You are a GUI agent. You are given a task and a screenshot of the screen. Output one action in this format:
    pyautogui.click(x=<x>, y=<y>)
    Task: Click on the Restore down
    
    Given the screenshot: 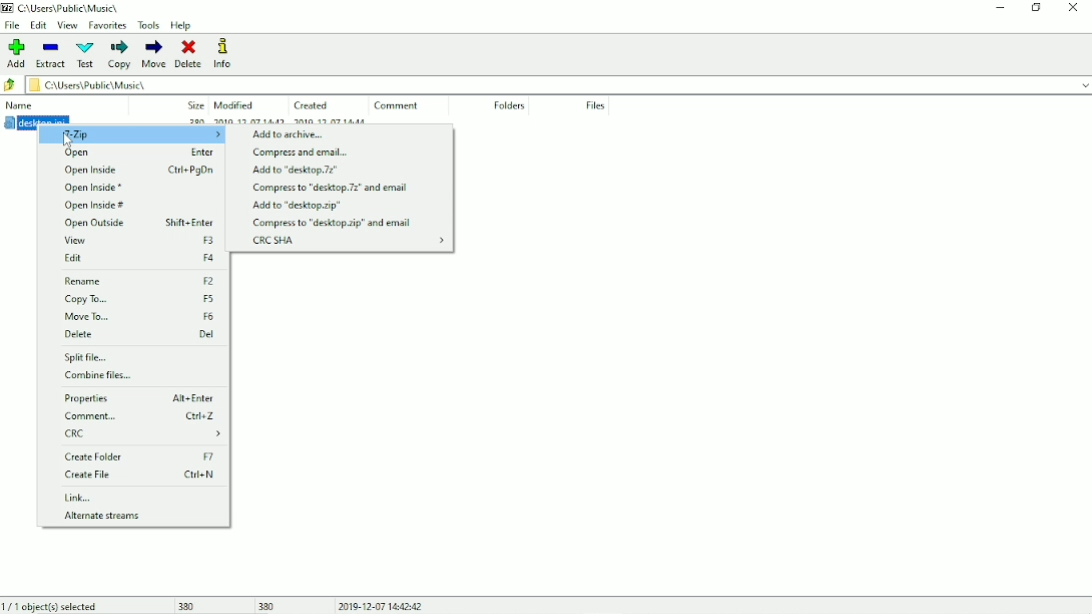 What is the action you would take?
    pyautogui.click(x=1035, y=8)
    